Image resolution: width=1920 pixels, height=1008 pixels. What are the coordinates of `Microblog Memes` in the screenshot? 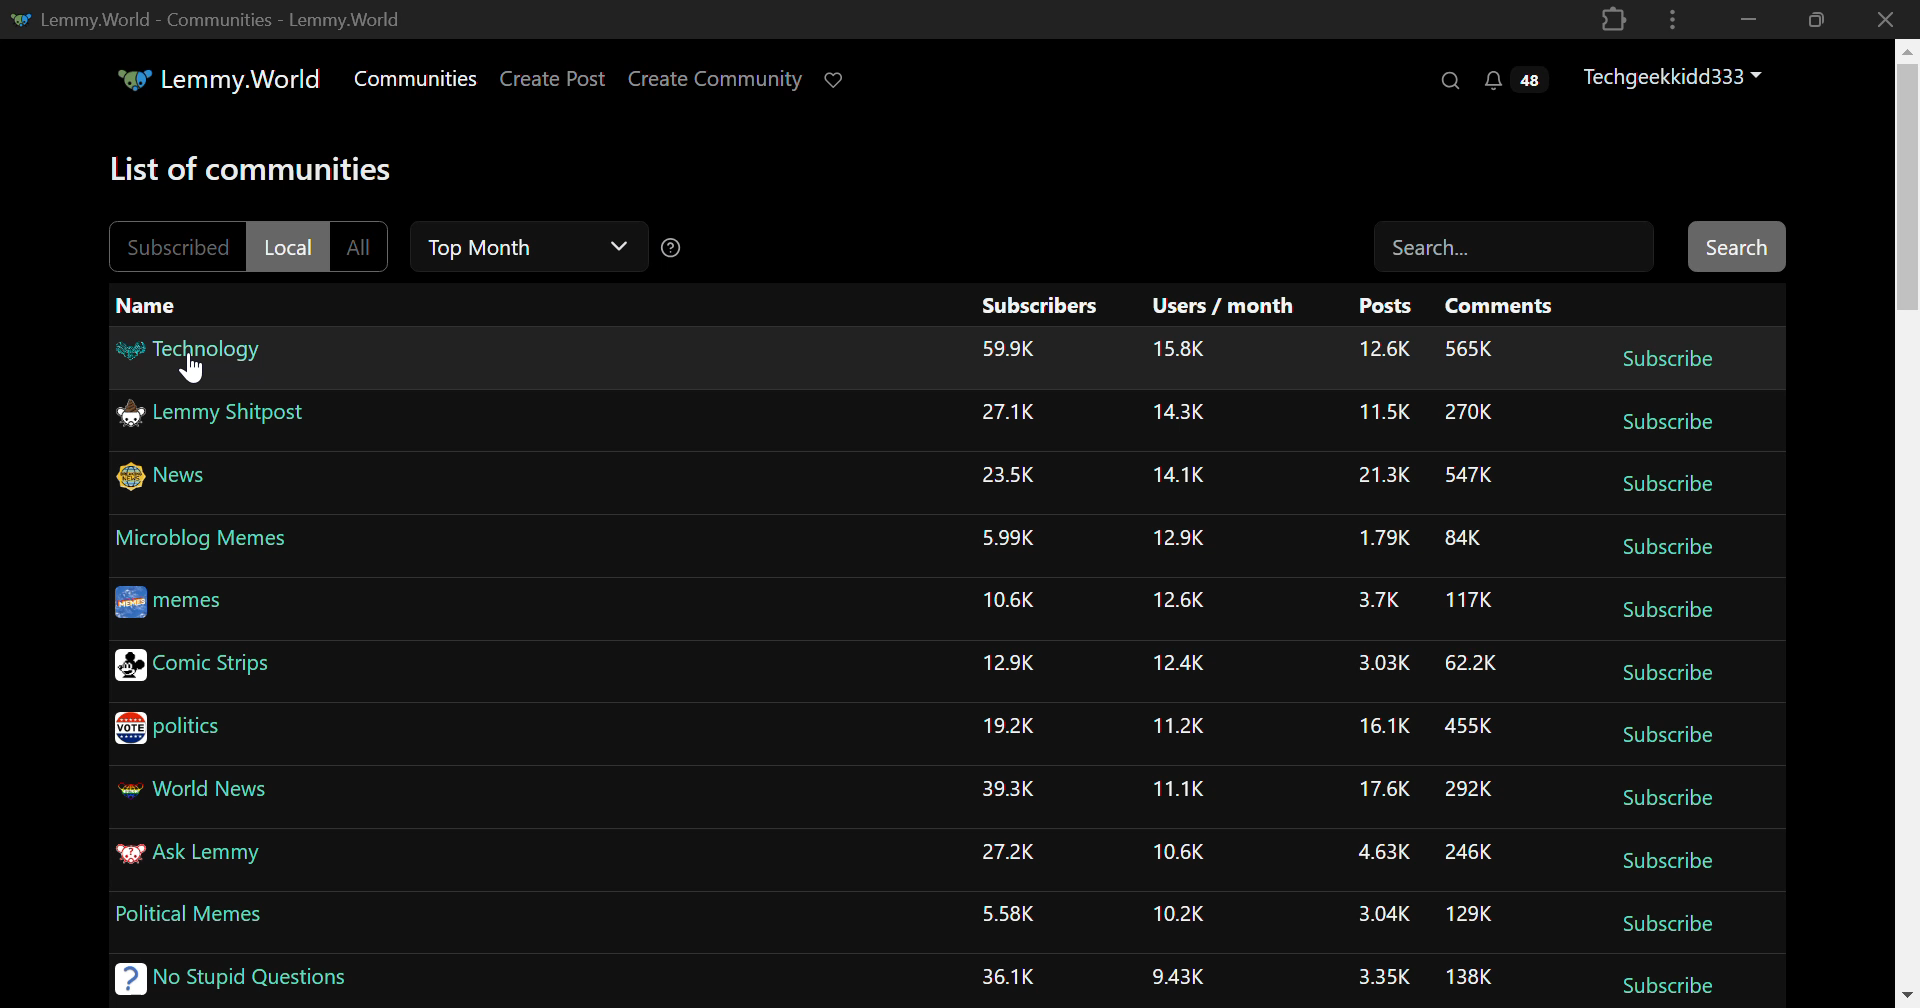 It's located at (205, 539).